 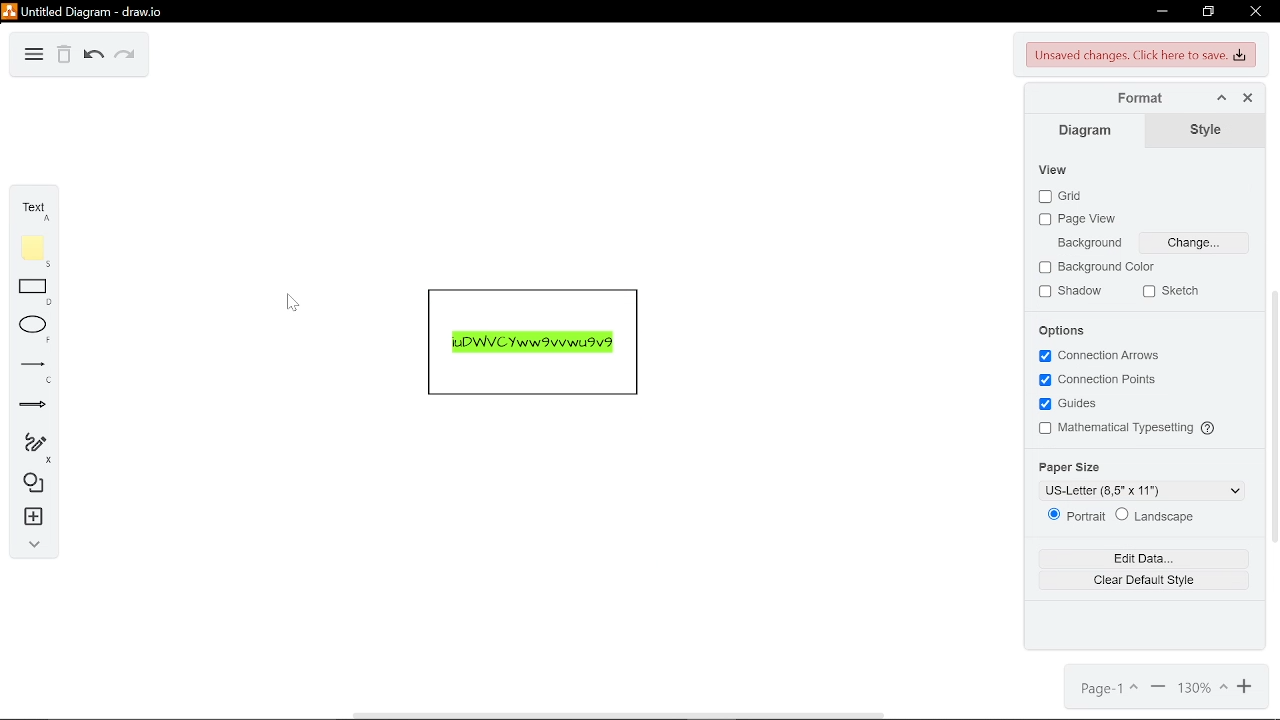 What do you see at coordinates (1065, 331) in the screenshot?
I see `options` at bounding box center [1065, 331].